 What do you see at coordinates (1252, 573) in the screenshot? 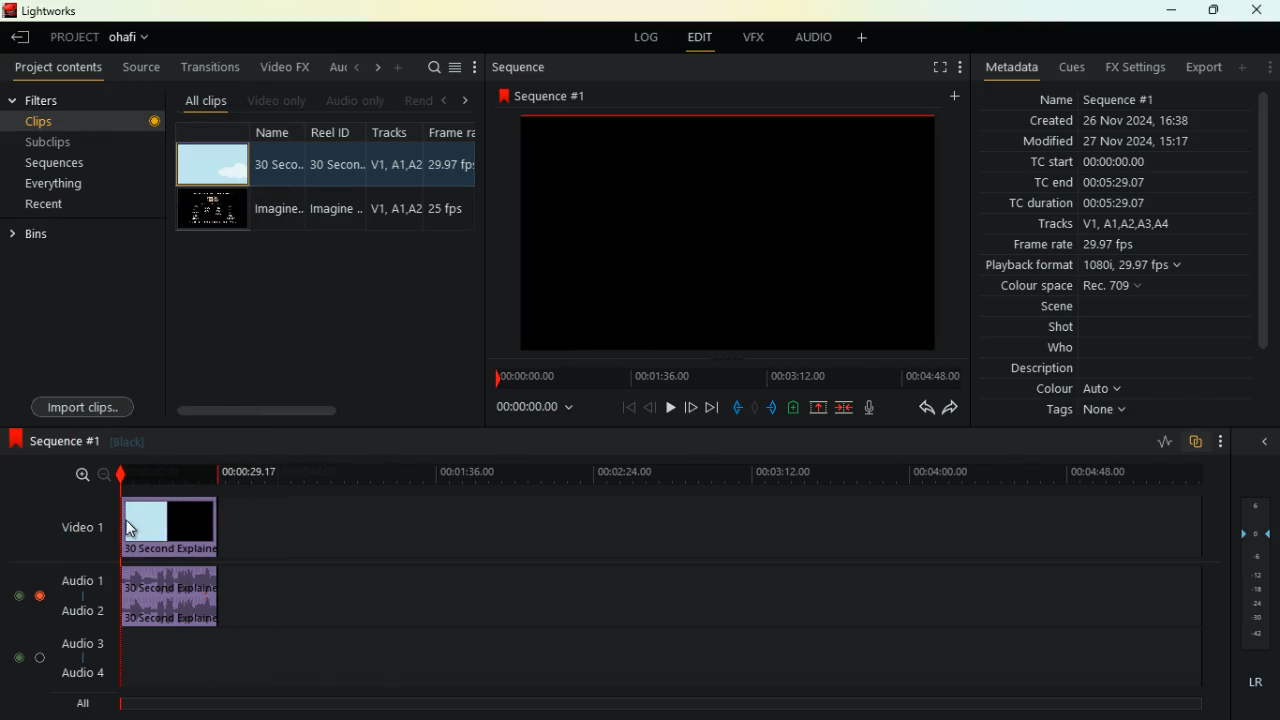
I see `layers` at bounding box center [1252, 573].